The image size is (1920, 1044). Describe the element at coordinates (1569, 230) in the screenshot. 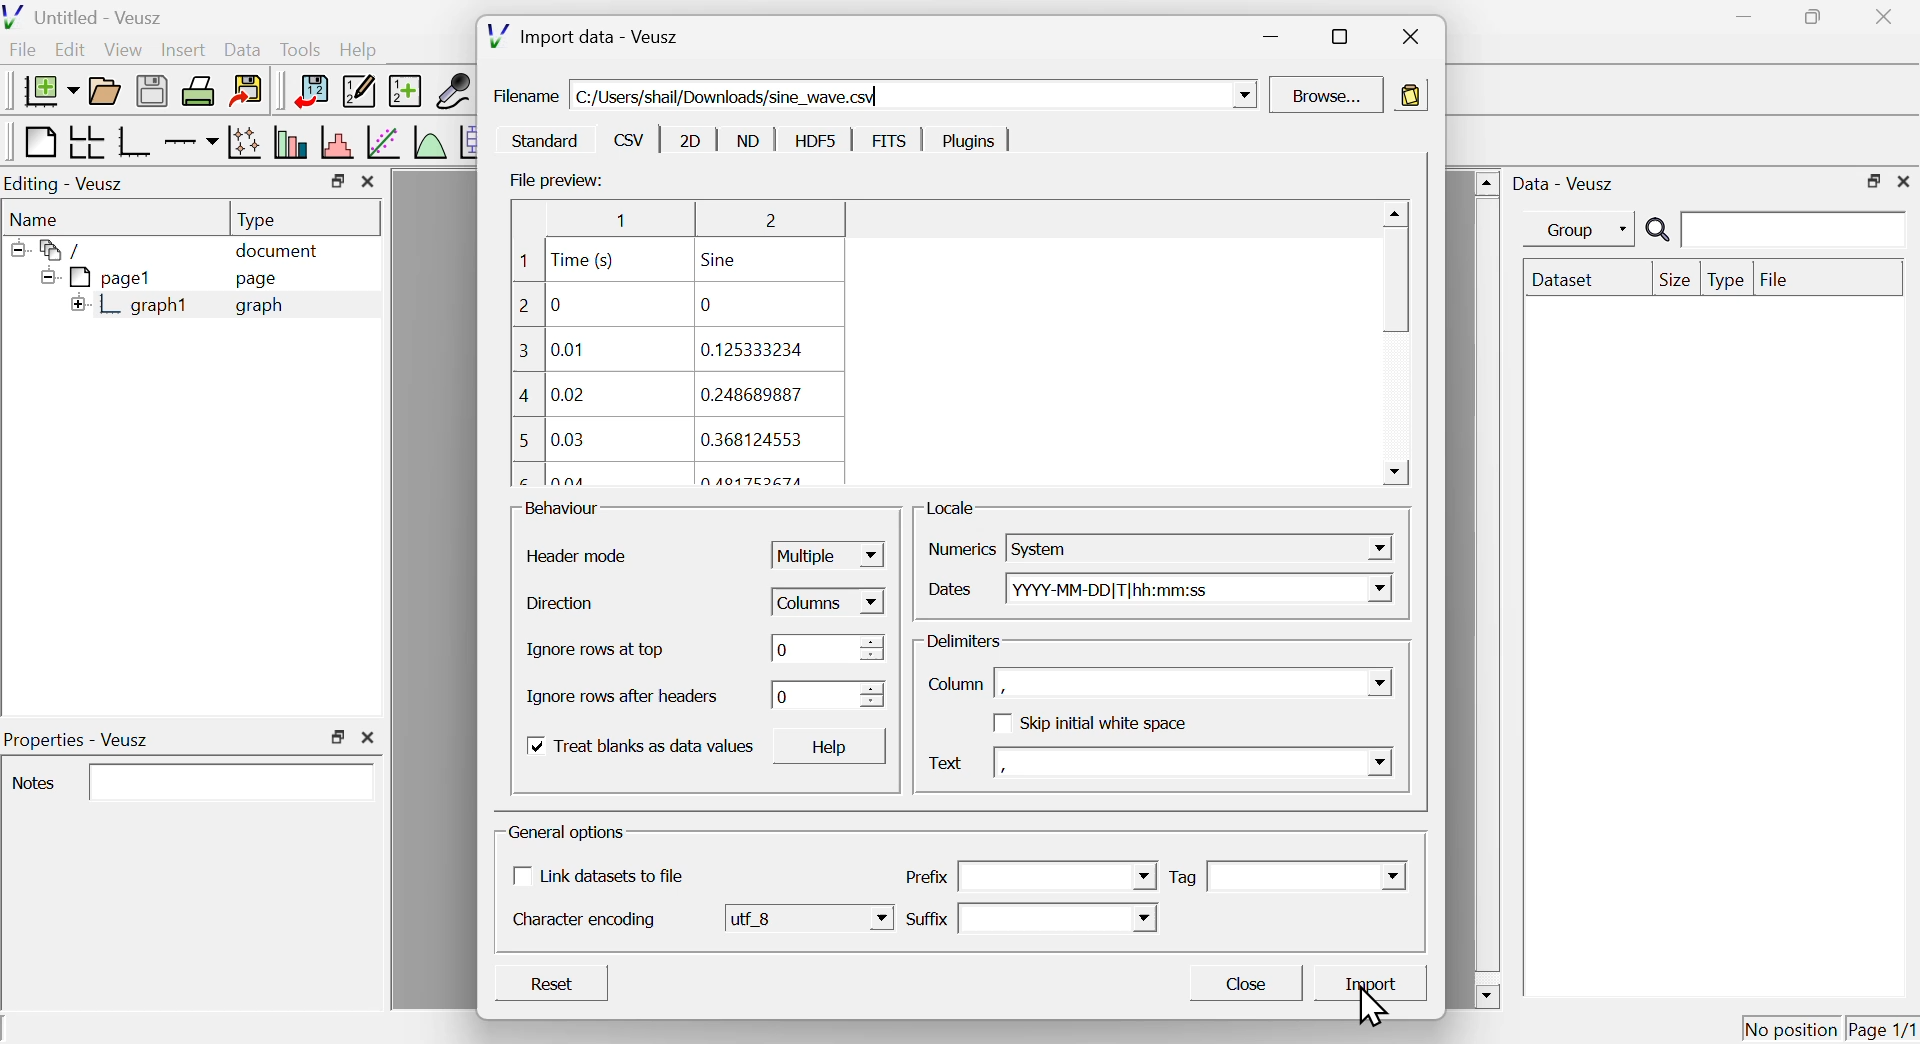

I see `group` at that location.